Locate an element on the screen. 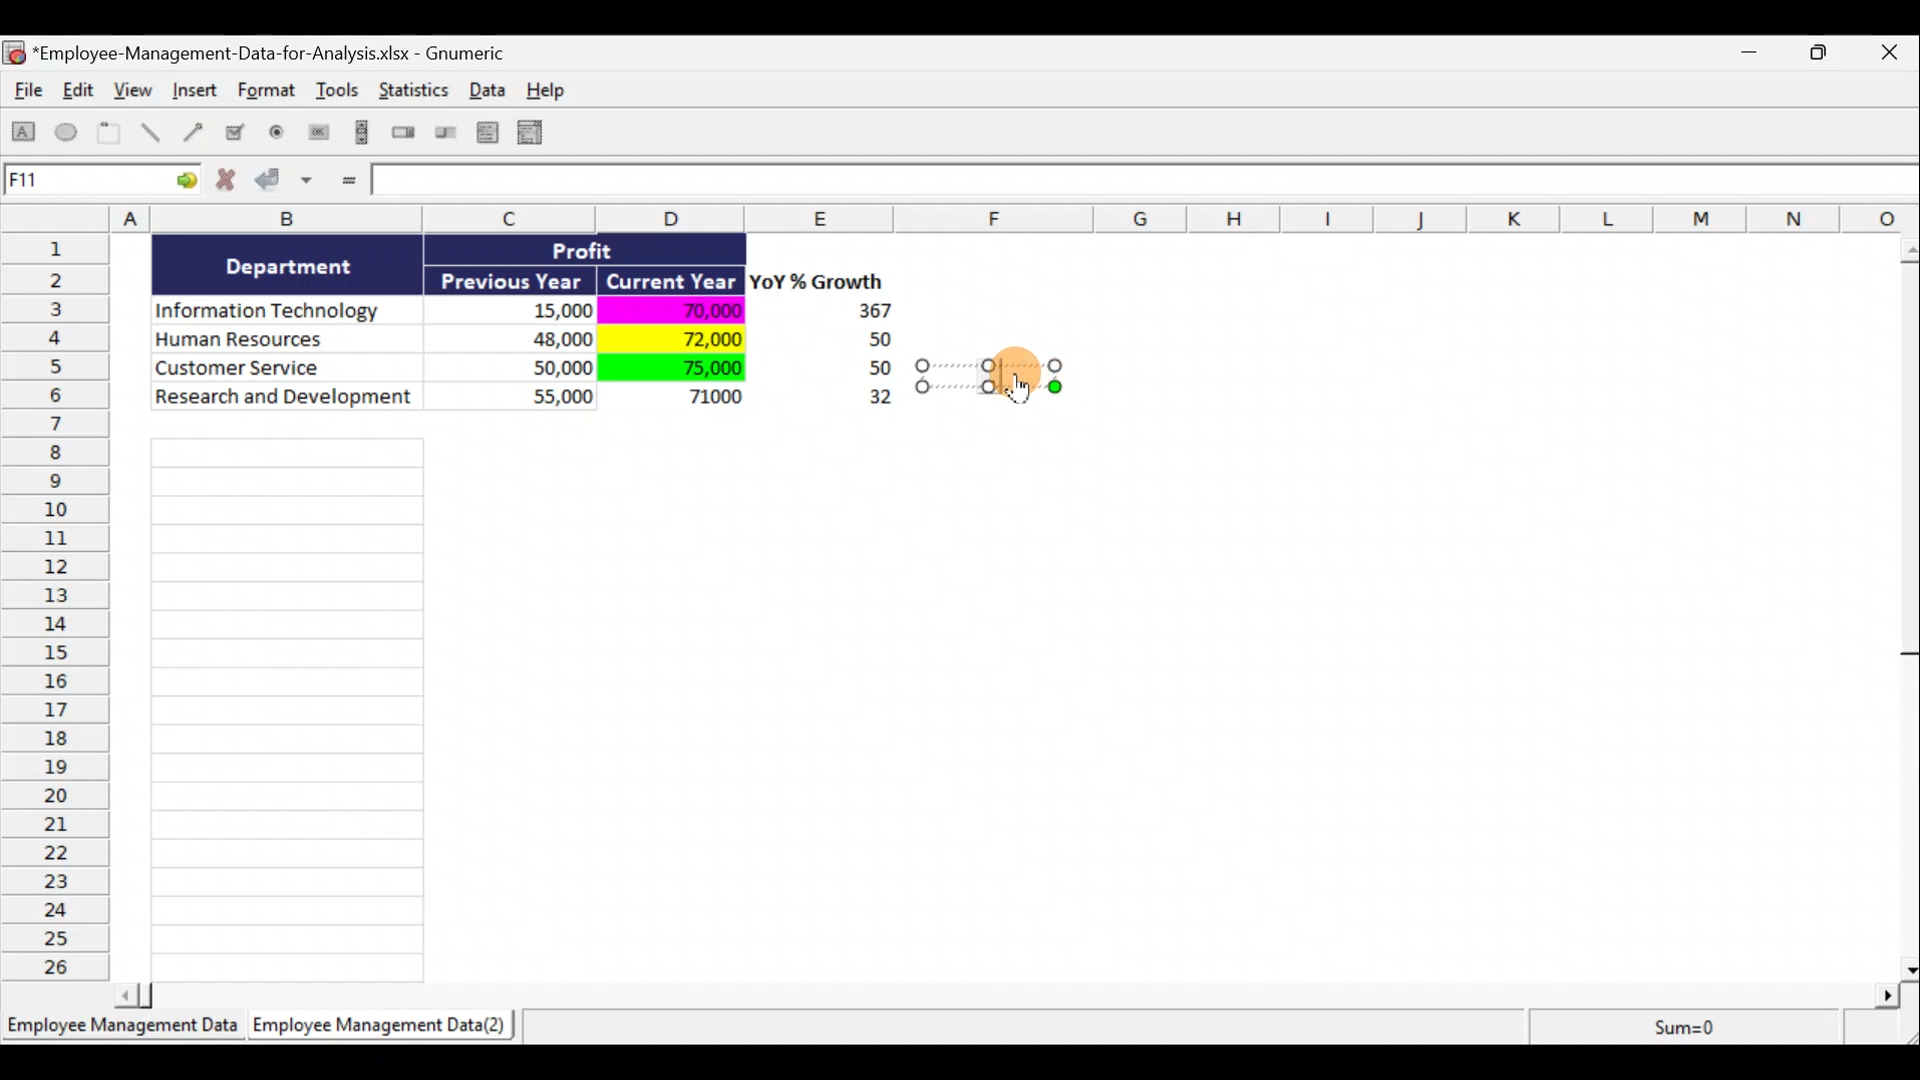 The image size is (1920, 1080). Columns is located at coordinates (967, 218).